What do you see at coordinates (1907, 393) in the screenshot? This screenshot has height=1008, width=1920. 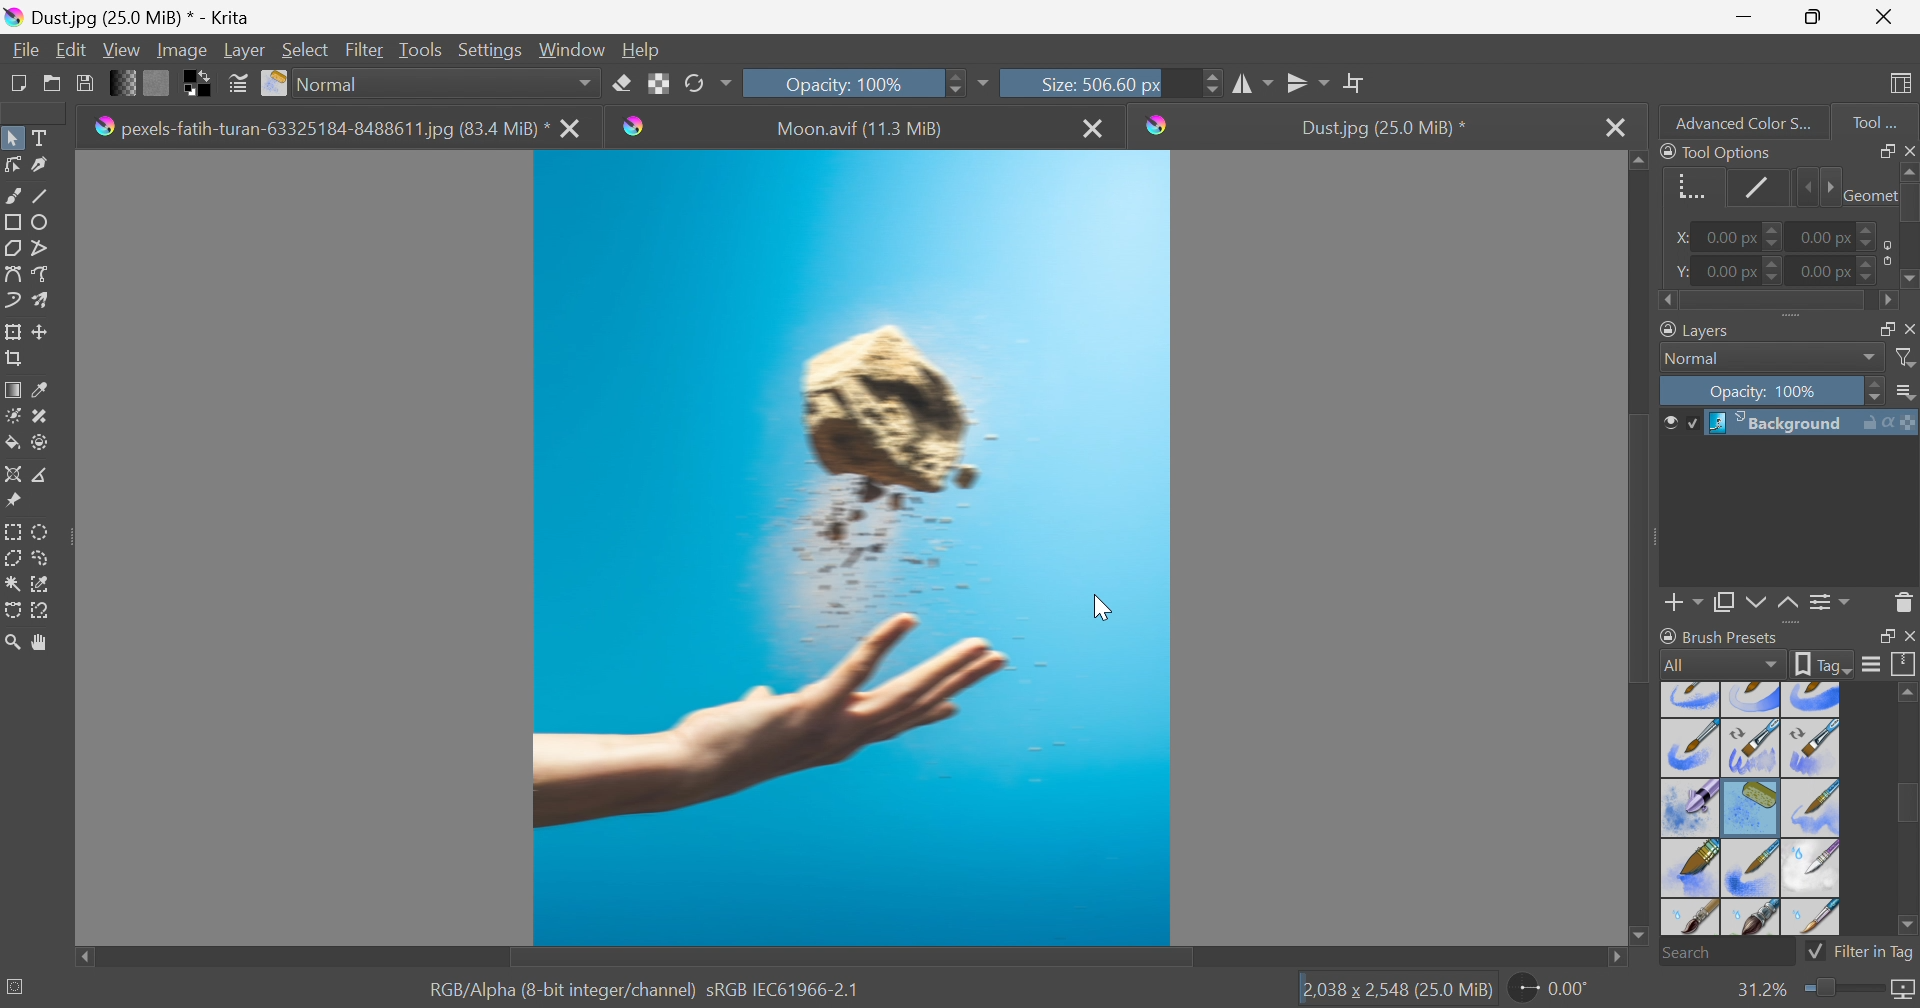 I see `Drop Down` at bounding box center [1907, 393].